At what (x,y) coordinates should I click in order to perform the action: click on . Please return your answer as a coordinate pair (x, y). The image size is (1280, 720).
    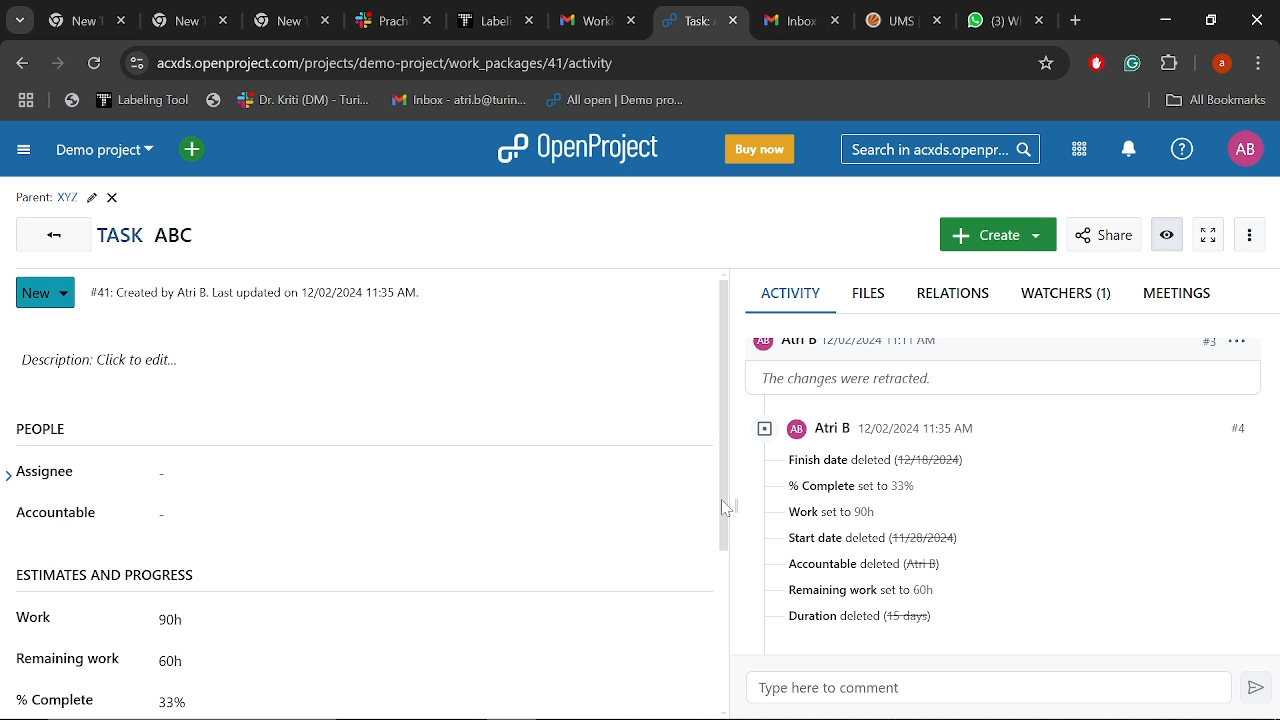
    Looking at the image, I should click on (27, 151).